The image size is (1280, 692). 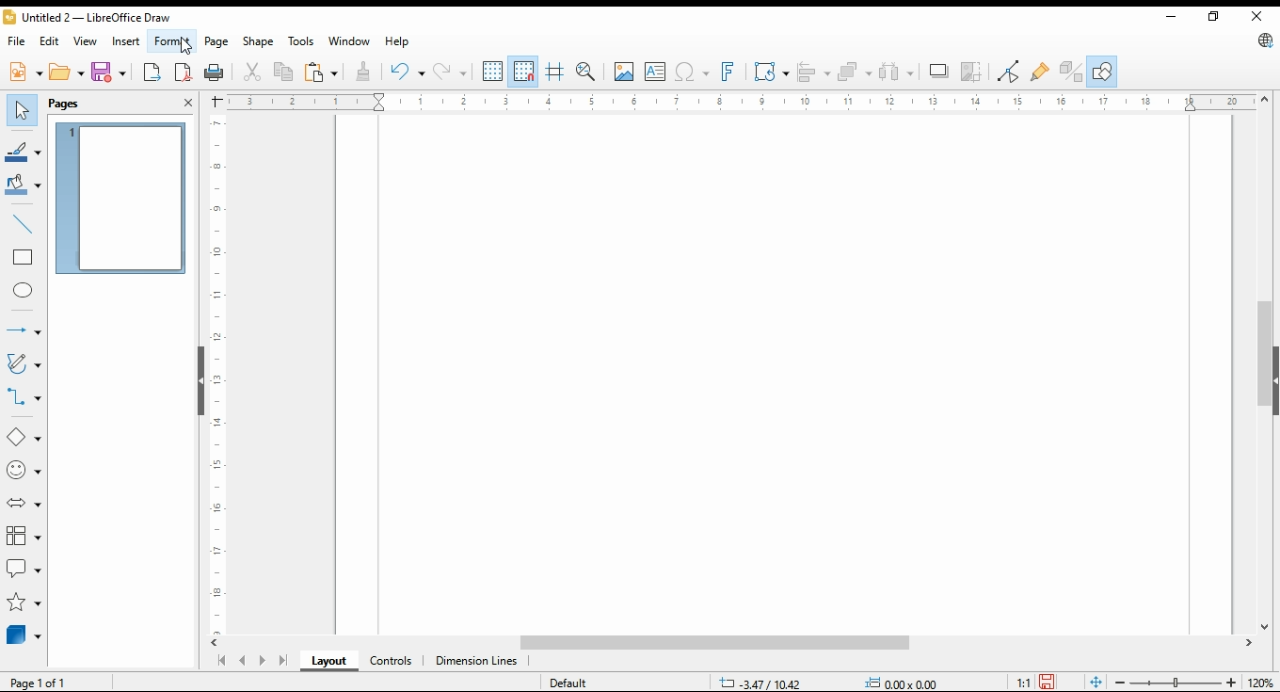 I want to click on transformations, so click(x=770, y=71).